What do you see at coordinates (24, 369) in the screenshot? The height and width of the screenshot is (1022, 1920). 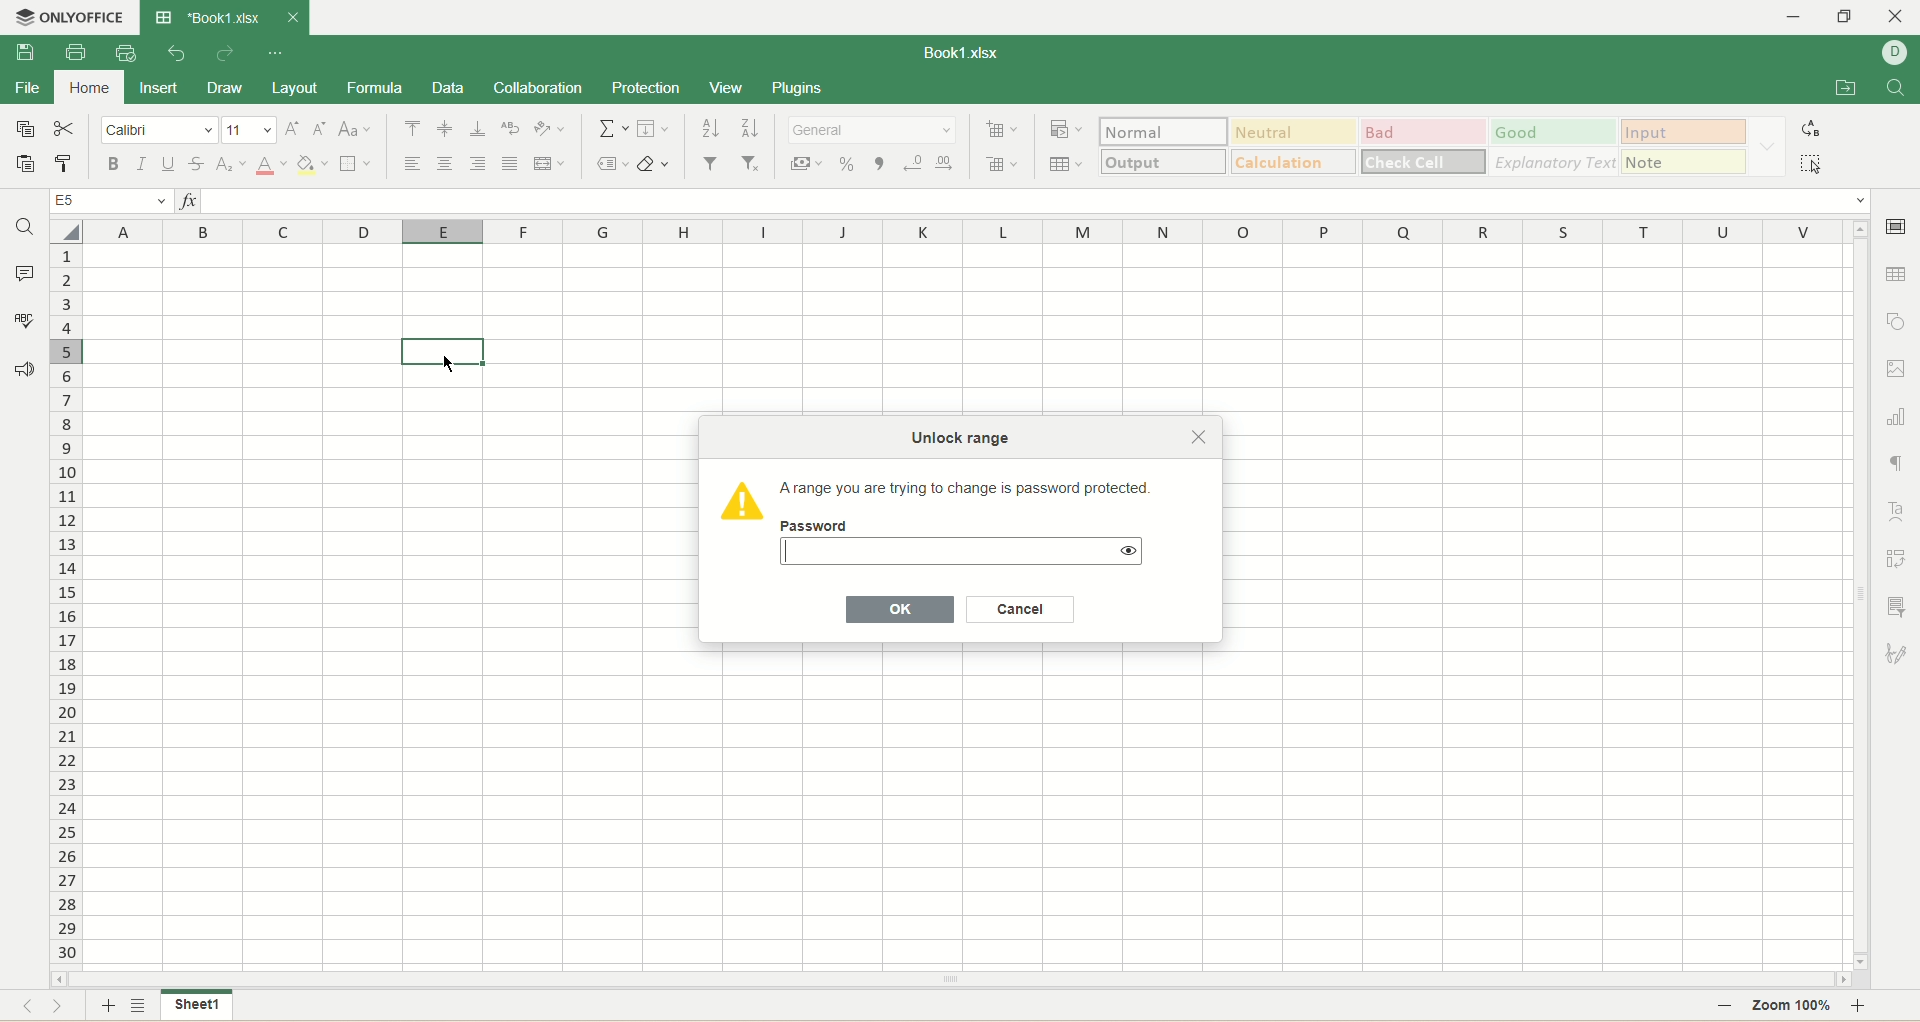 I see `feedback and support` at bounding box center [24, 369].